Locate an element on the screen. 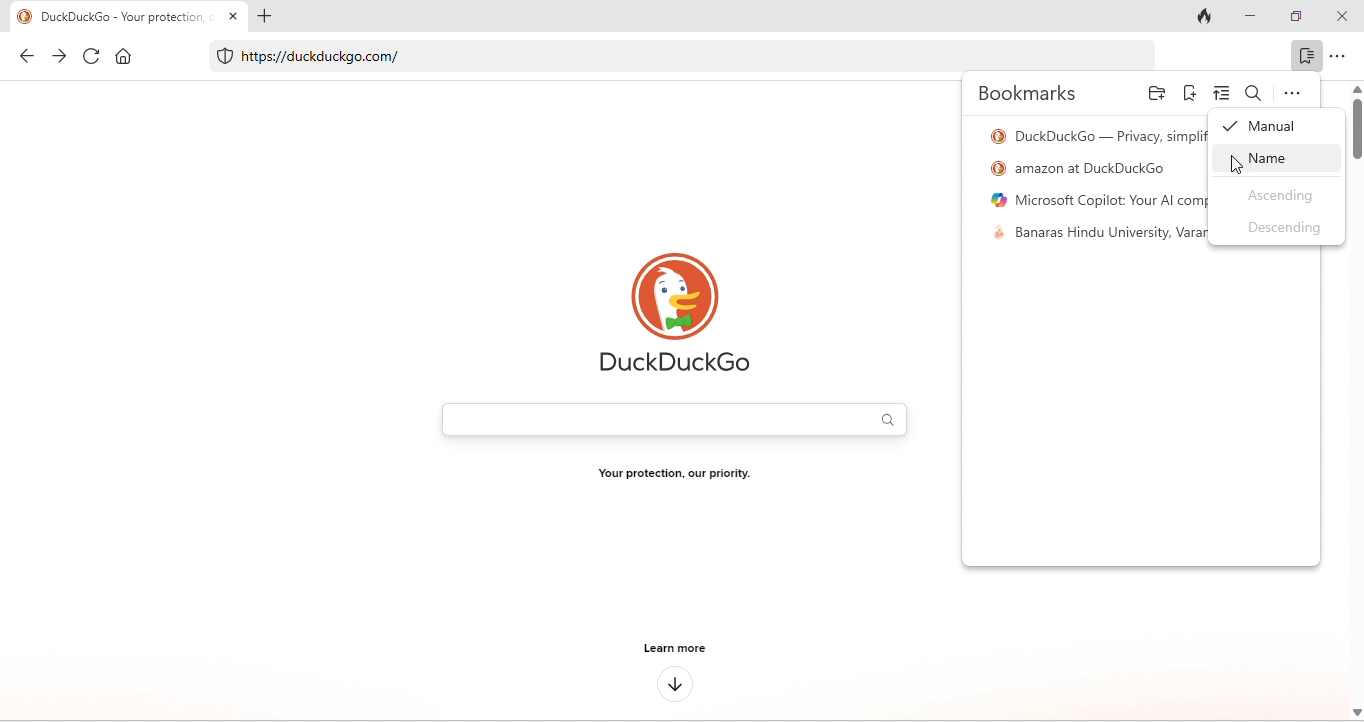 This screenshot has height=722, width=1364. down arrow is located at coordinates (675, 684).